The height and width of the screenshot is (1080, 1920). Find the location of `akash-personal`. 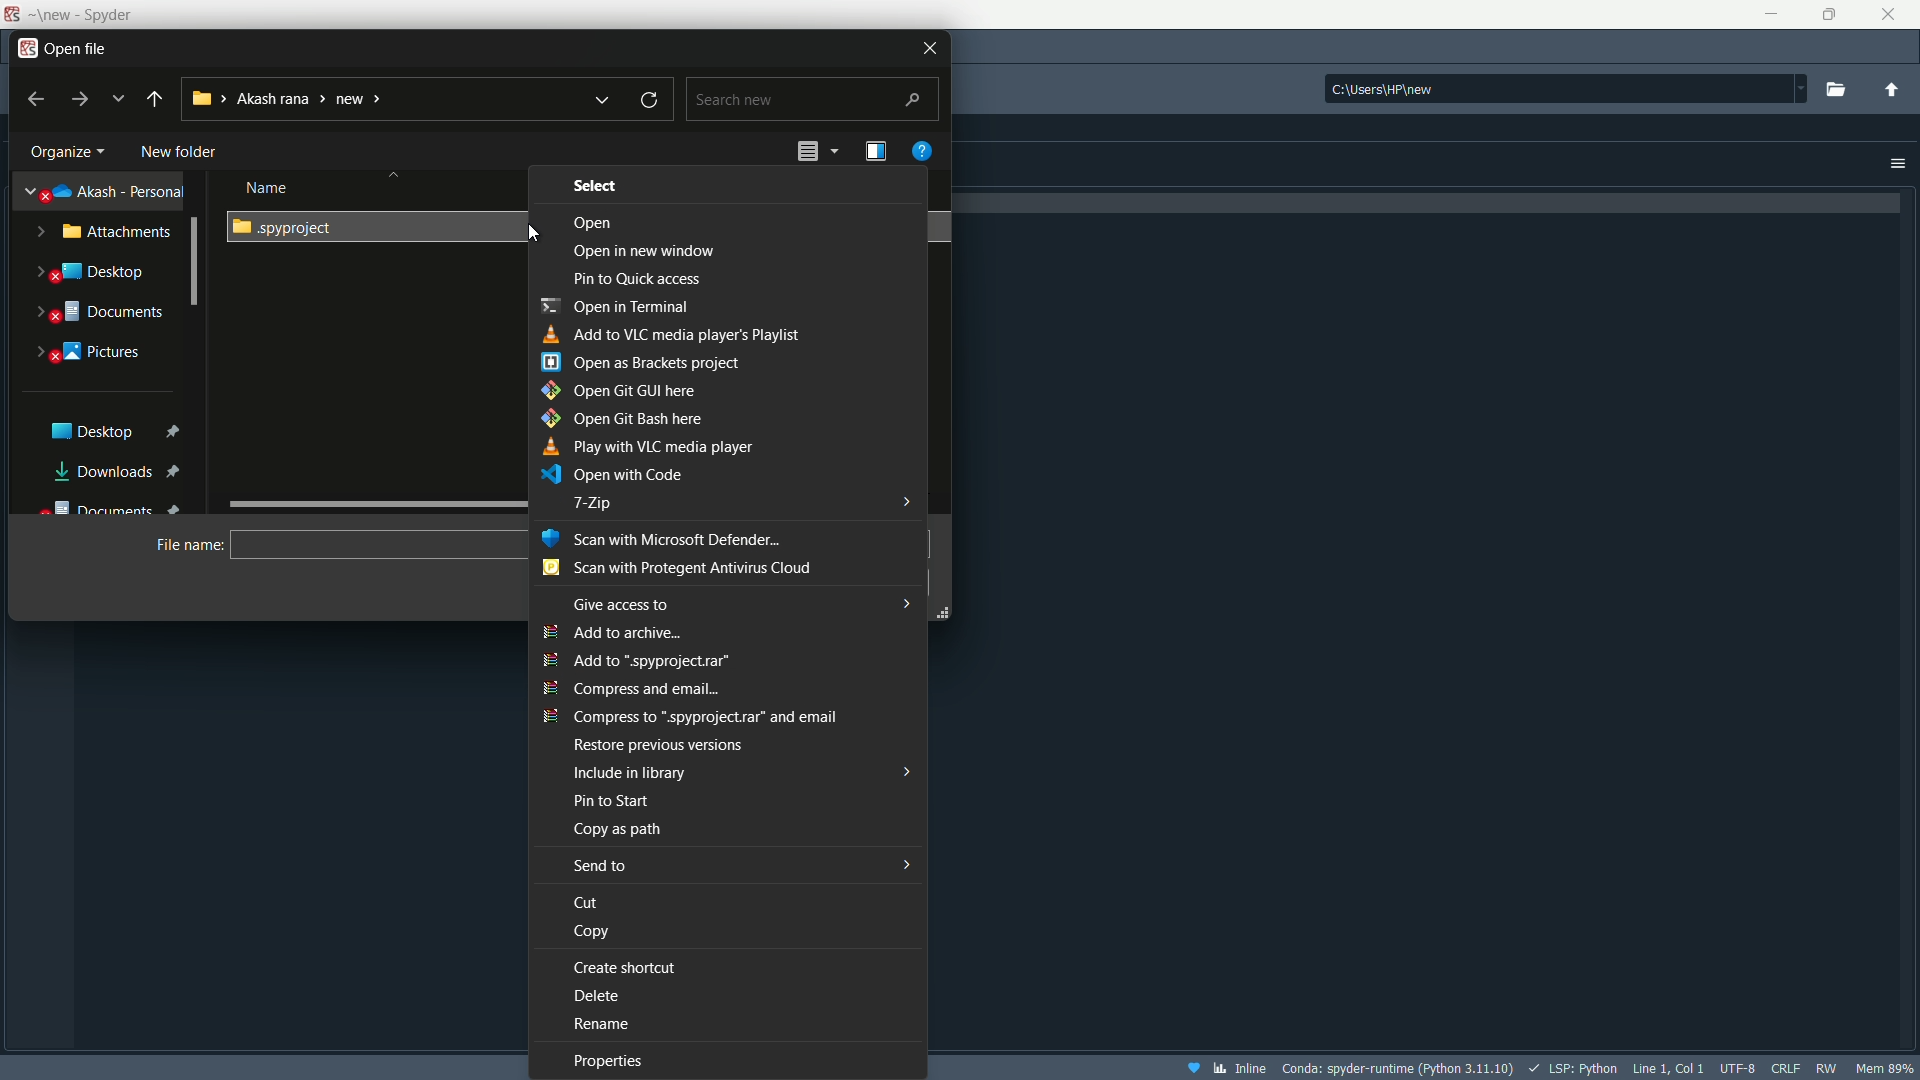

akash-personal is located at coordinates (103, 191).